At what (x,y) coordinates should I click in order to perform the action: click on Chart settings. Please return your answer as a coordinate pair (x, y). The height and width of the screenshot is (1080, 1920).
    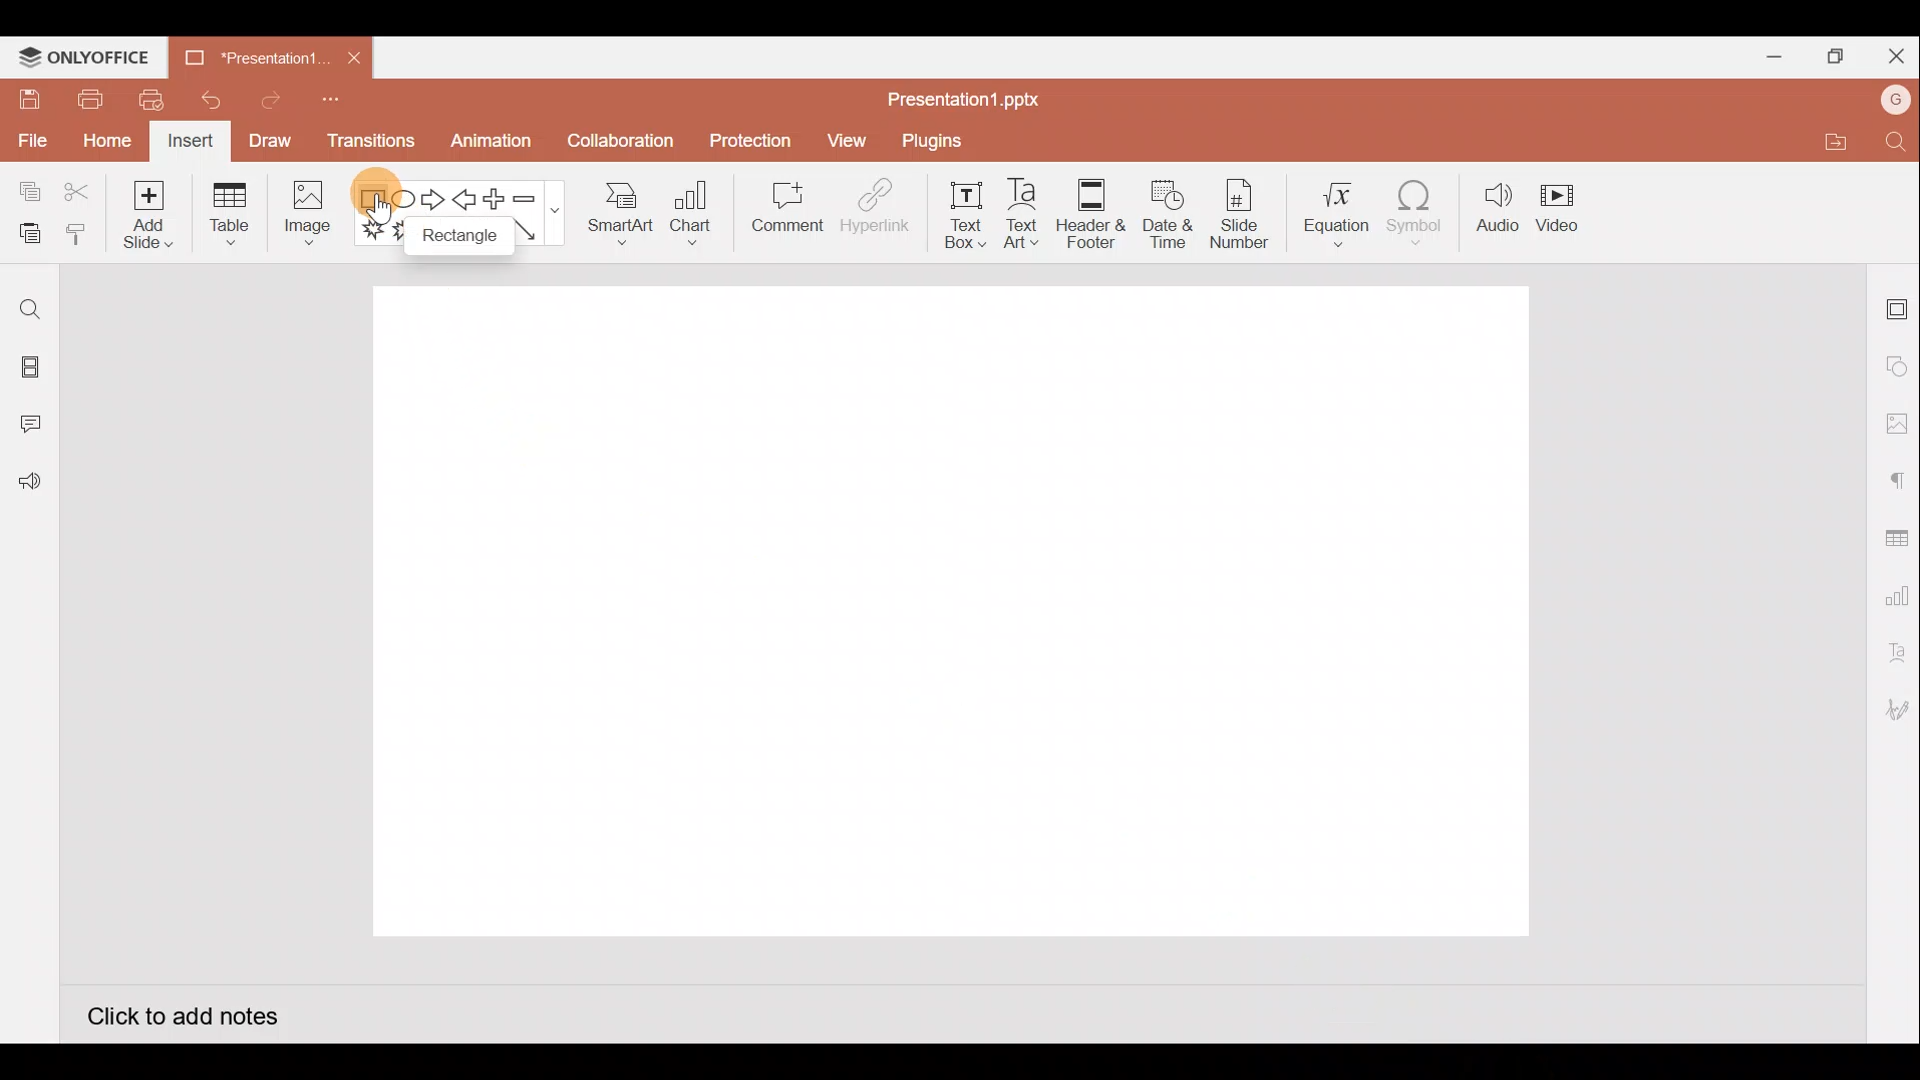
    Looking at the image, I should click on (1894, 592).